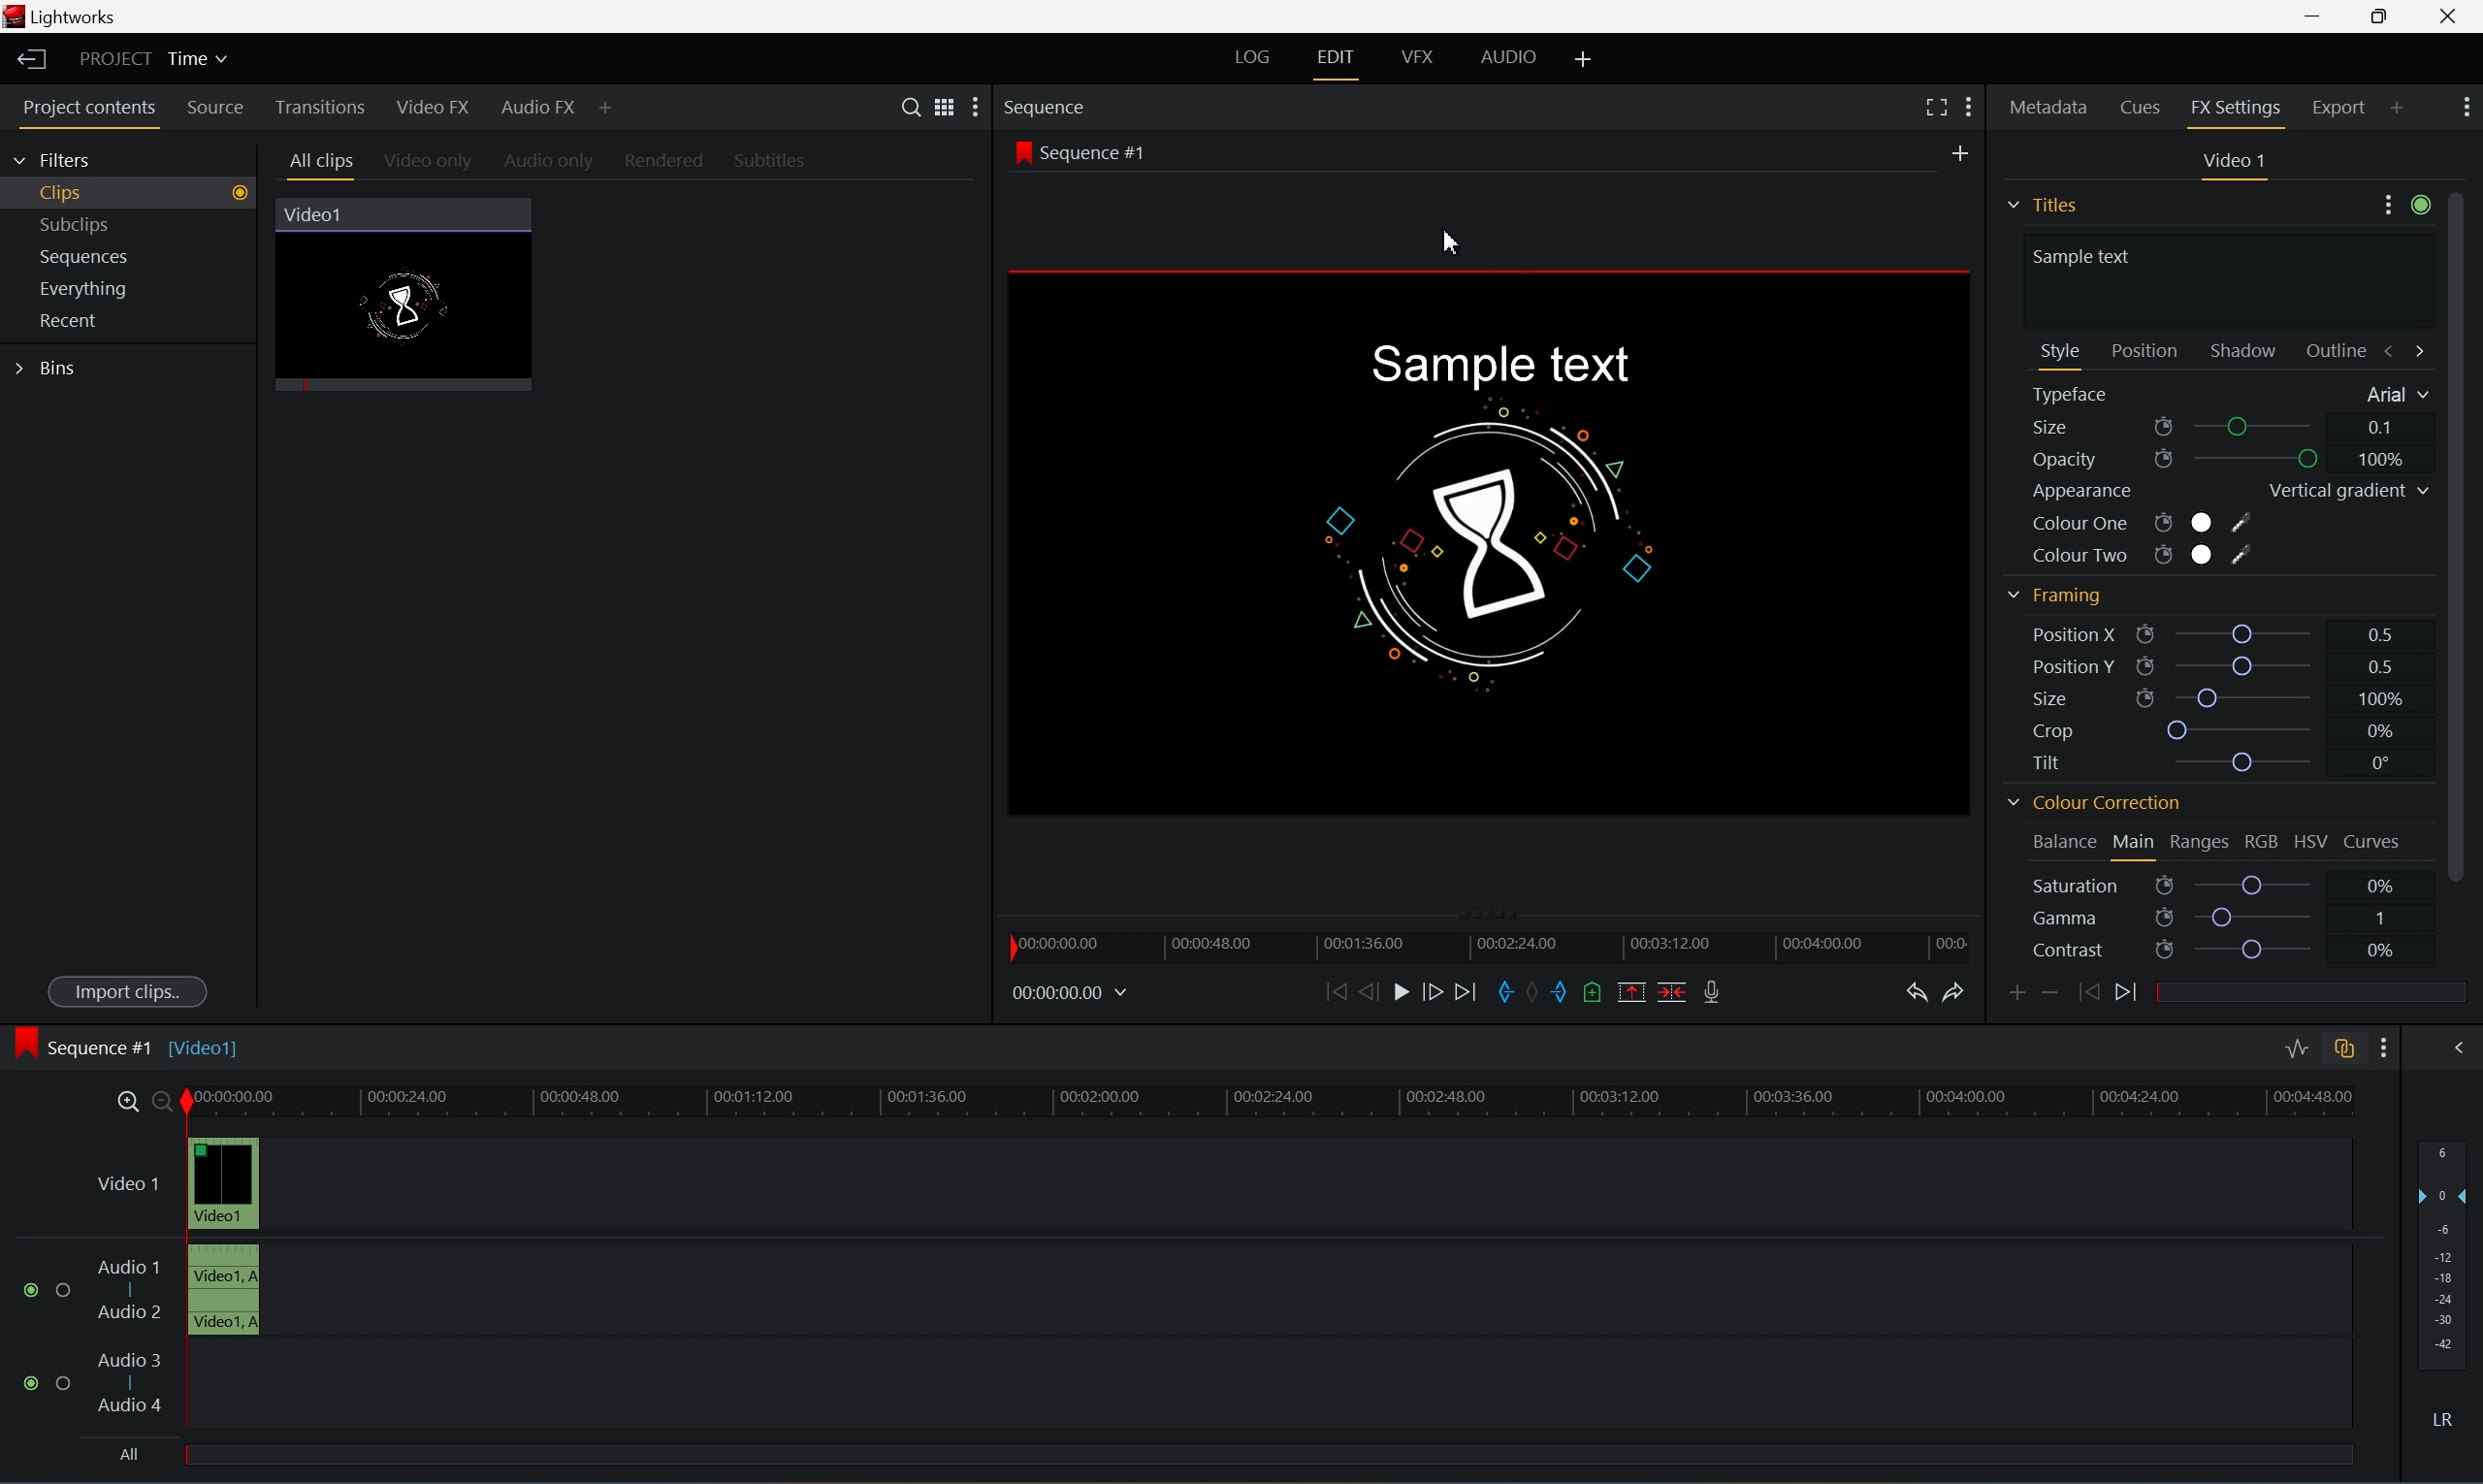  Describe the element at coordinates (2246, 665) in the screenshot. I see `slider` at that location.